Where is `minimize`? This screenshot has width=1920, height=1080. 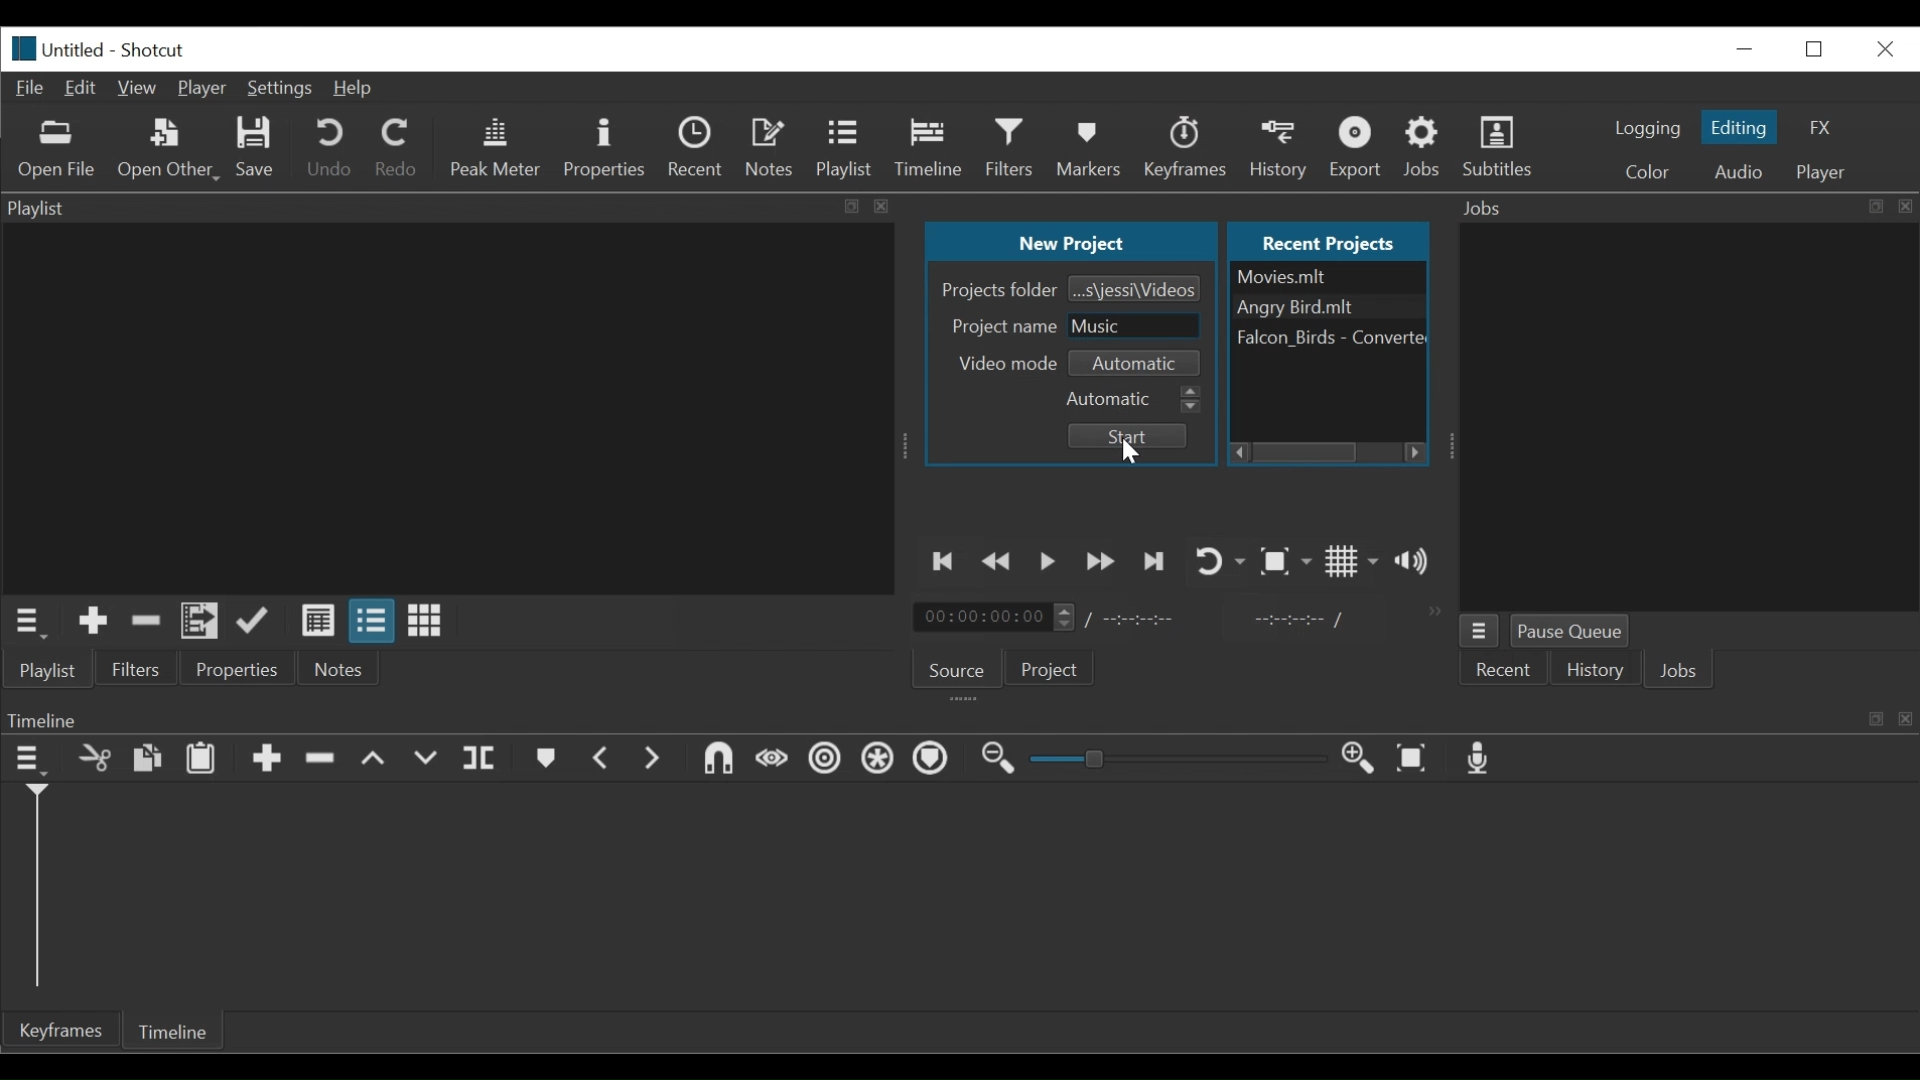
minimize is located at coordinates (1743, 49).